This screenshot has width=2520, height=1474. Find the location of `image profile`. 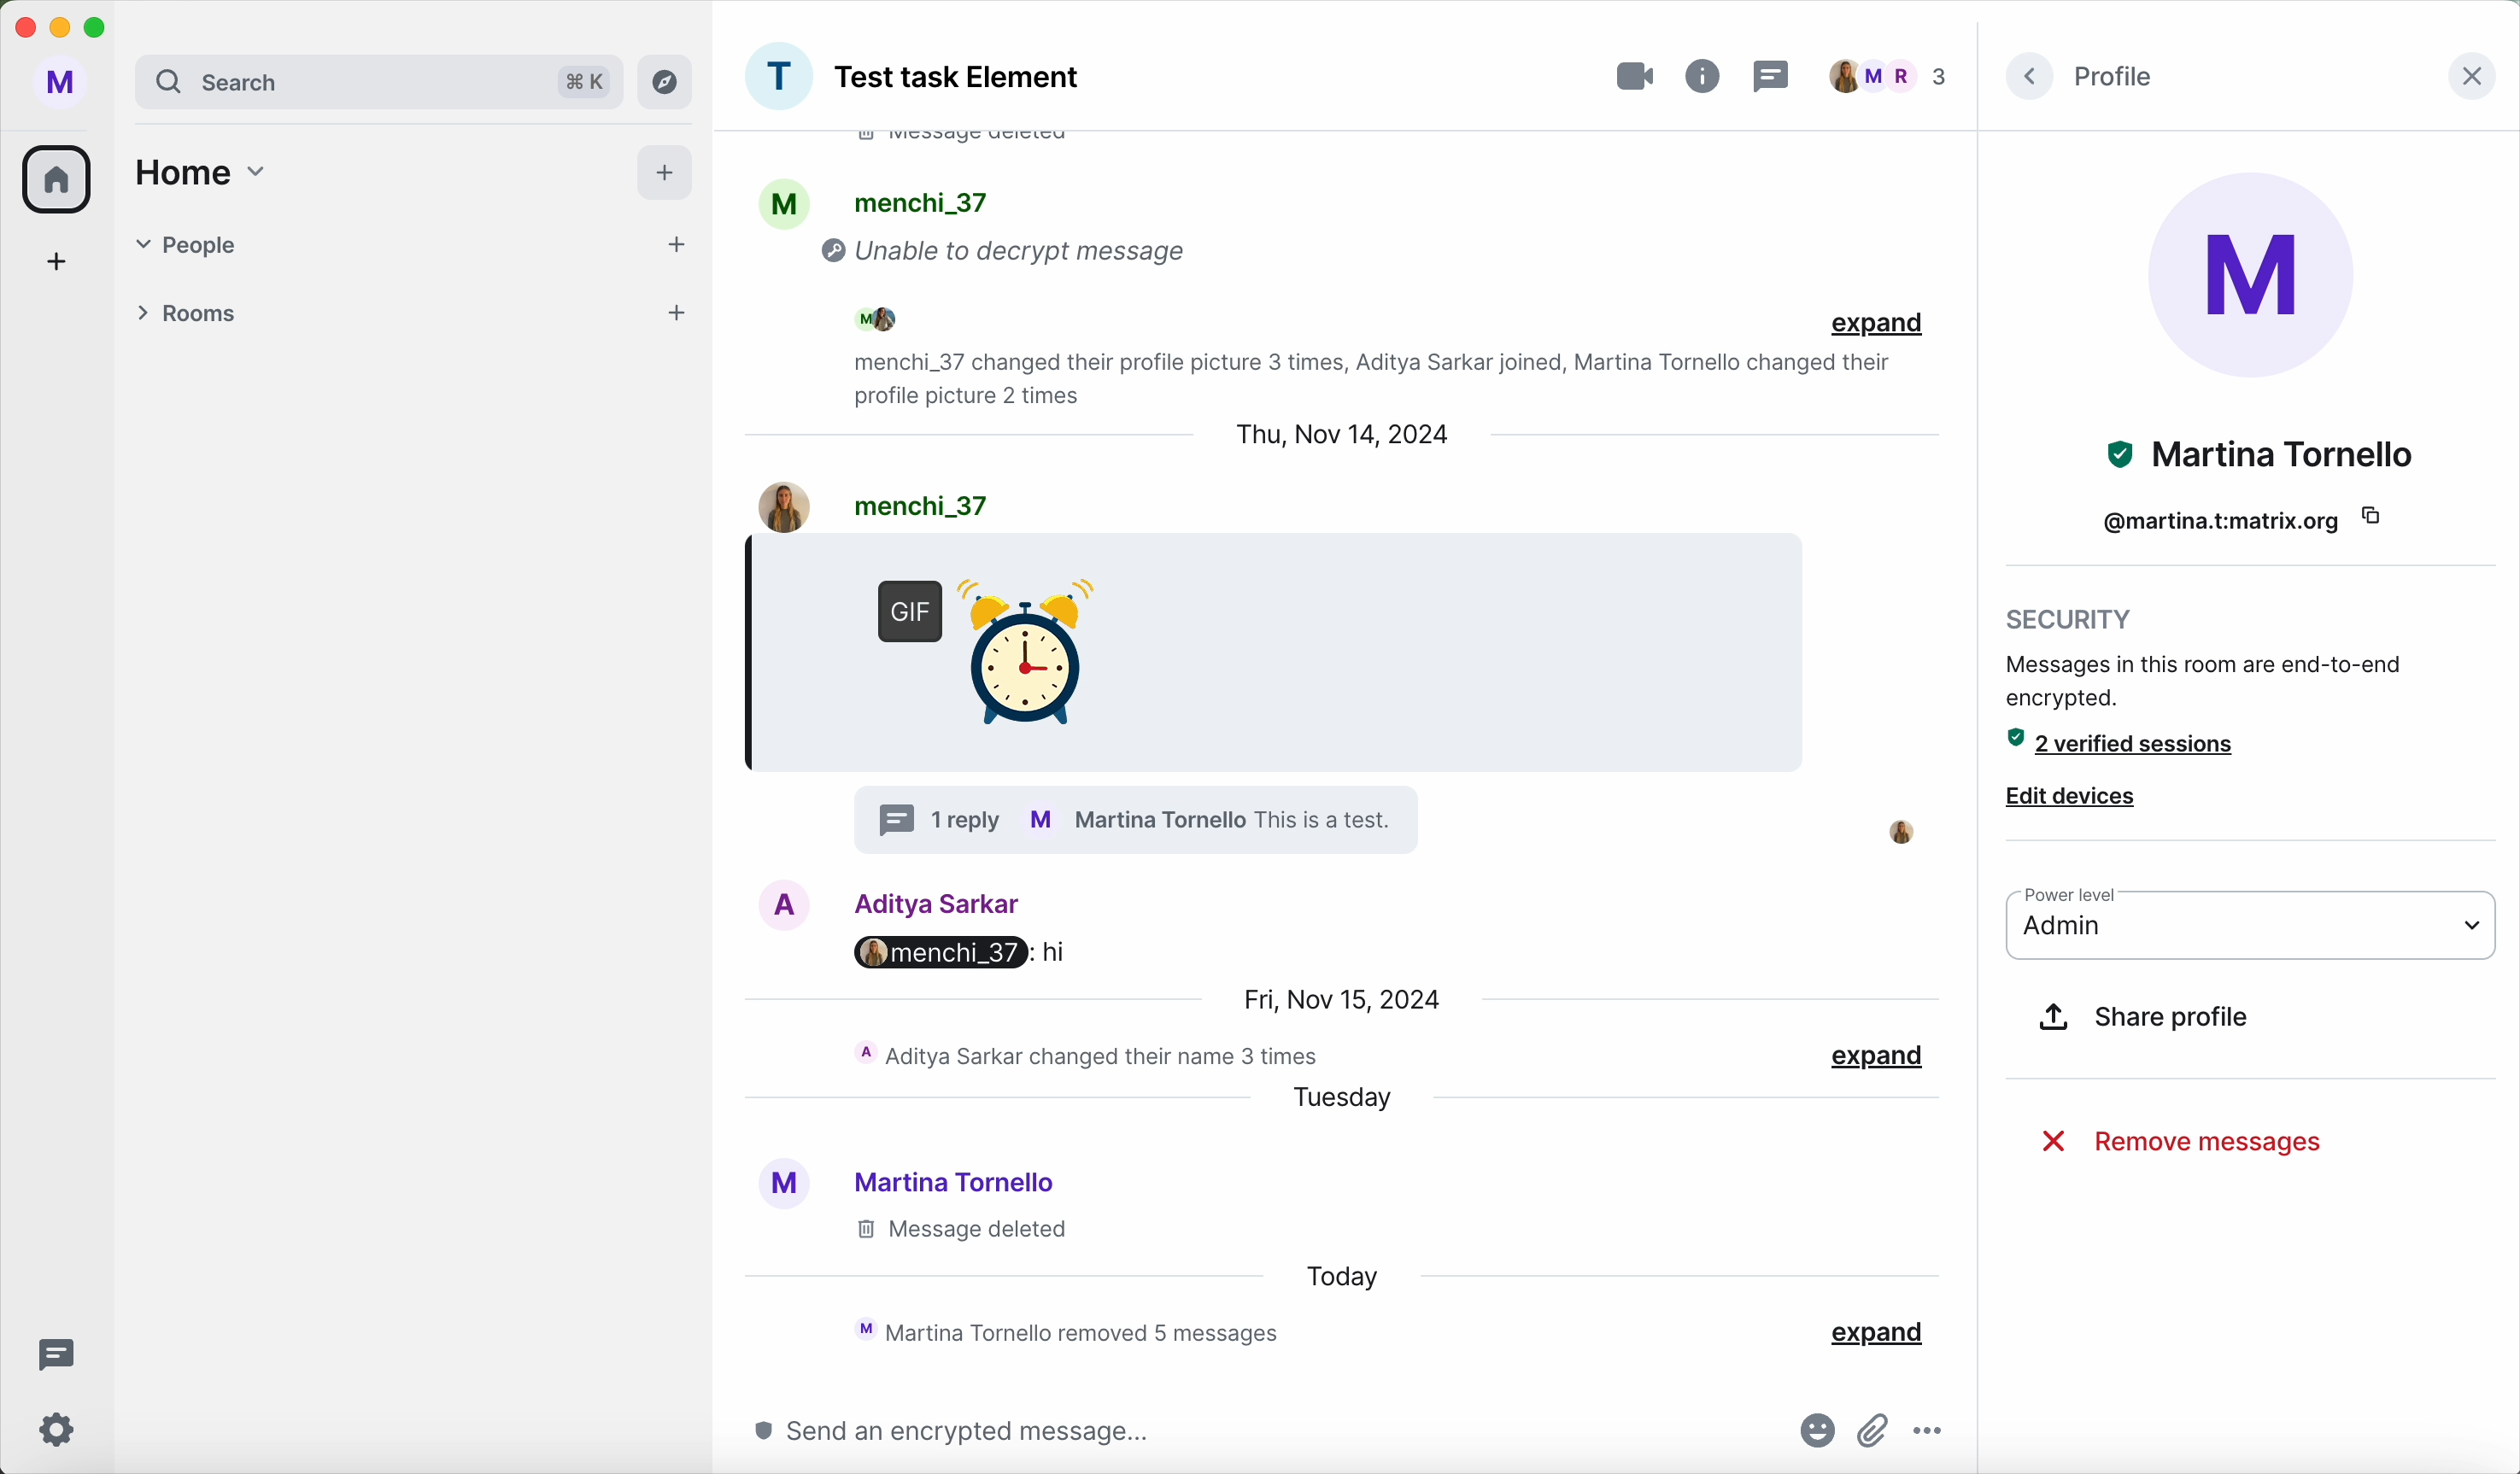

image profile is located at coordinates (786, 903).